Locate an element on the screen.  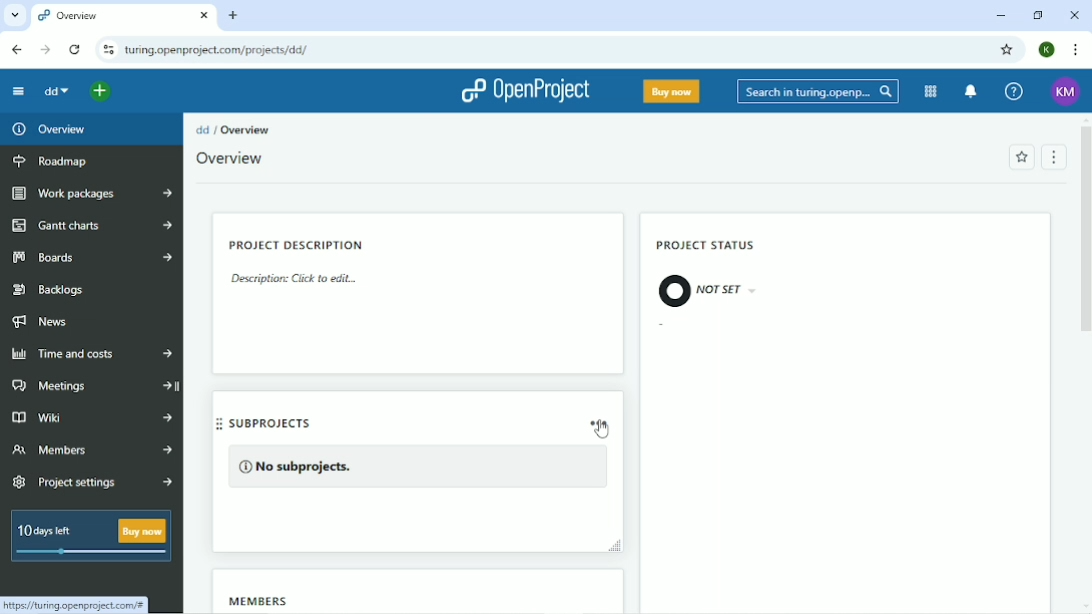
10 days left is located at coordinates (89, 538).